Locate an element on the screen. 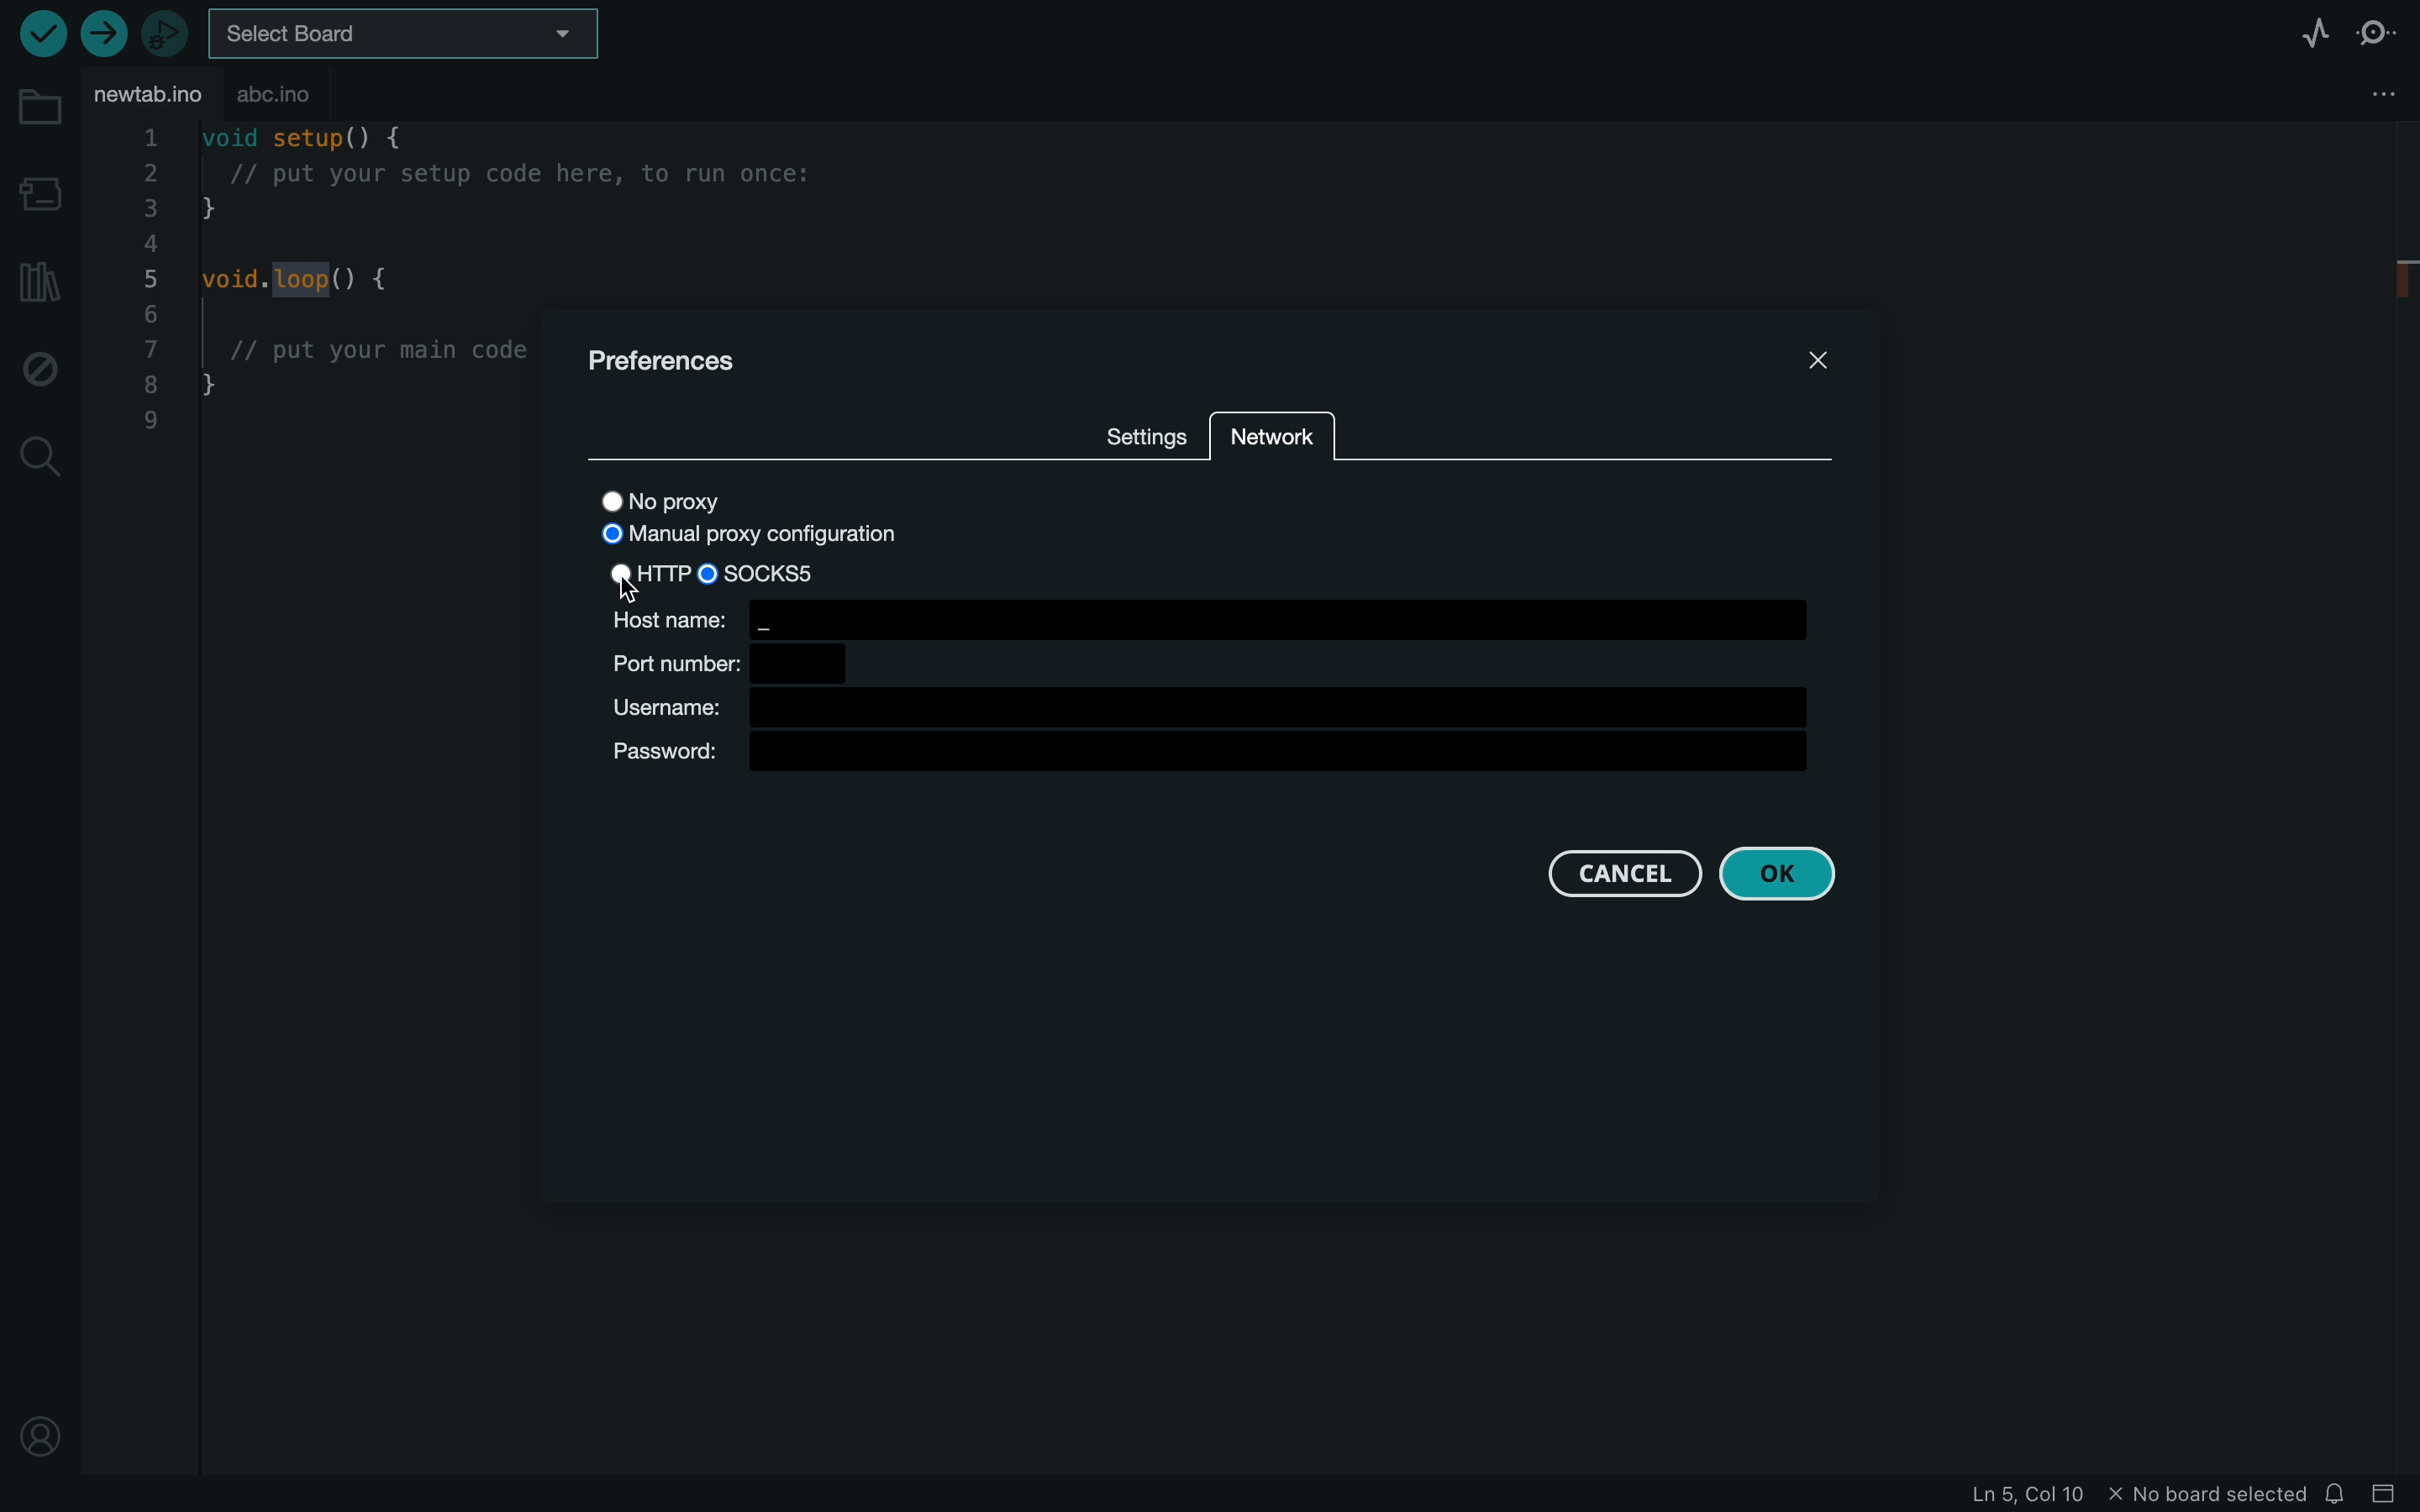 The height and width of the screenshot is (1512, 2420). socks5 is located at coordinates (792, 573).